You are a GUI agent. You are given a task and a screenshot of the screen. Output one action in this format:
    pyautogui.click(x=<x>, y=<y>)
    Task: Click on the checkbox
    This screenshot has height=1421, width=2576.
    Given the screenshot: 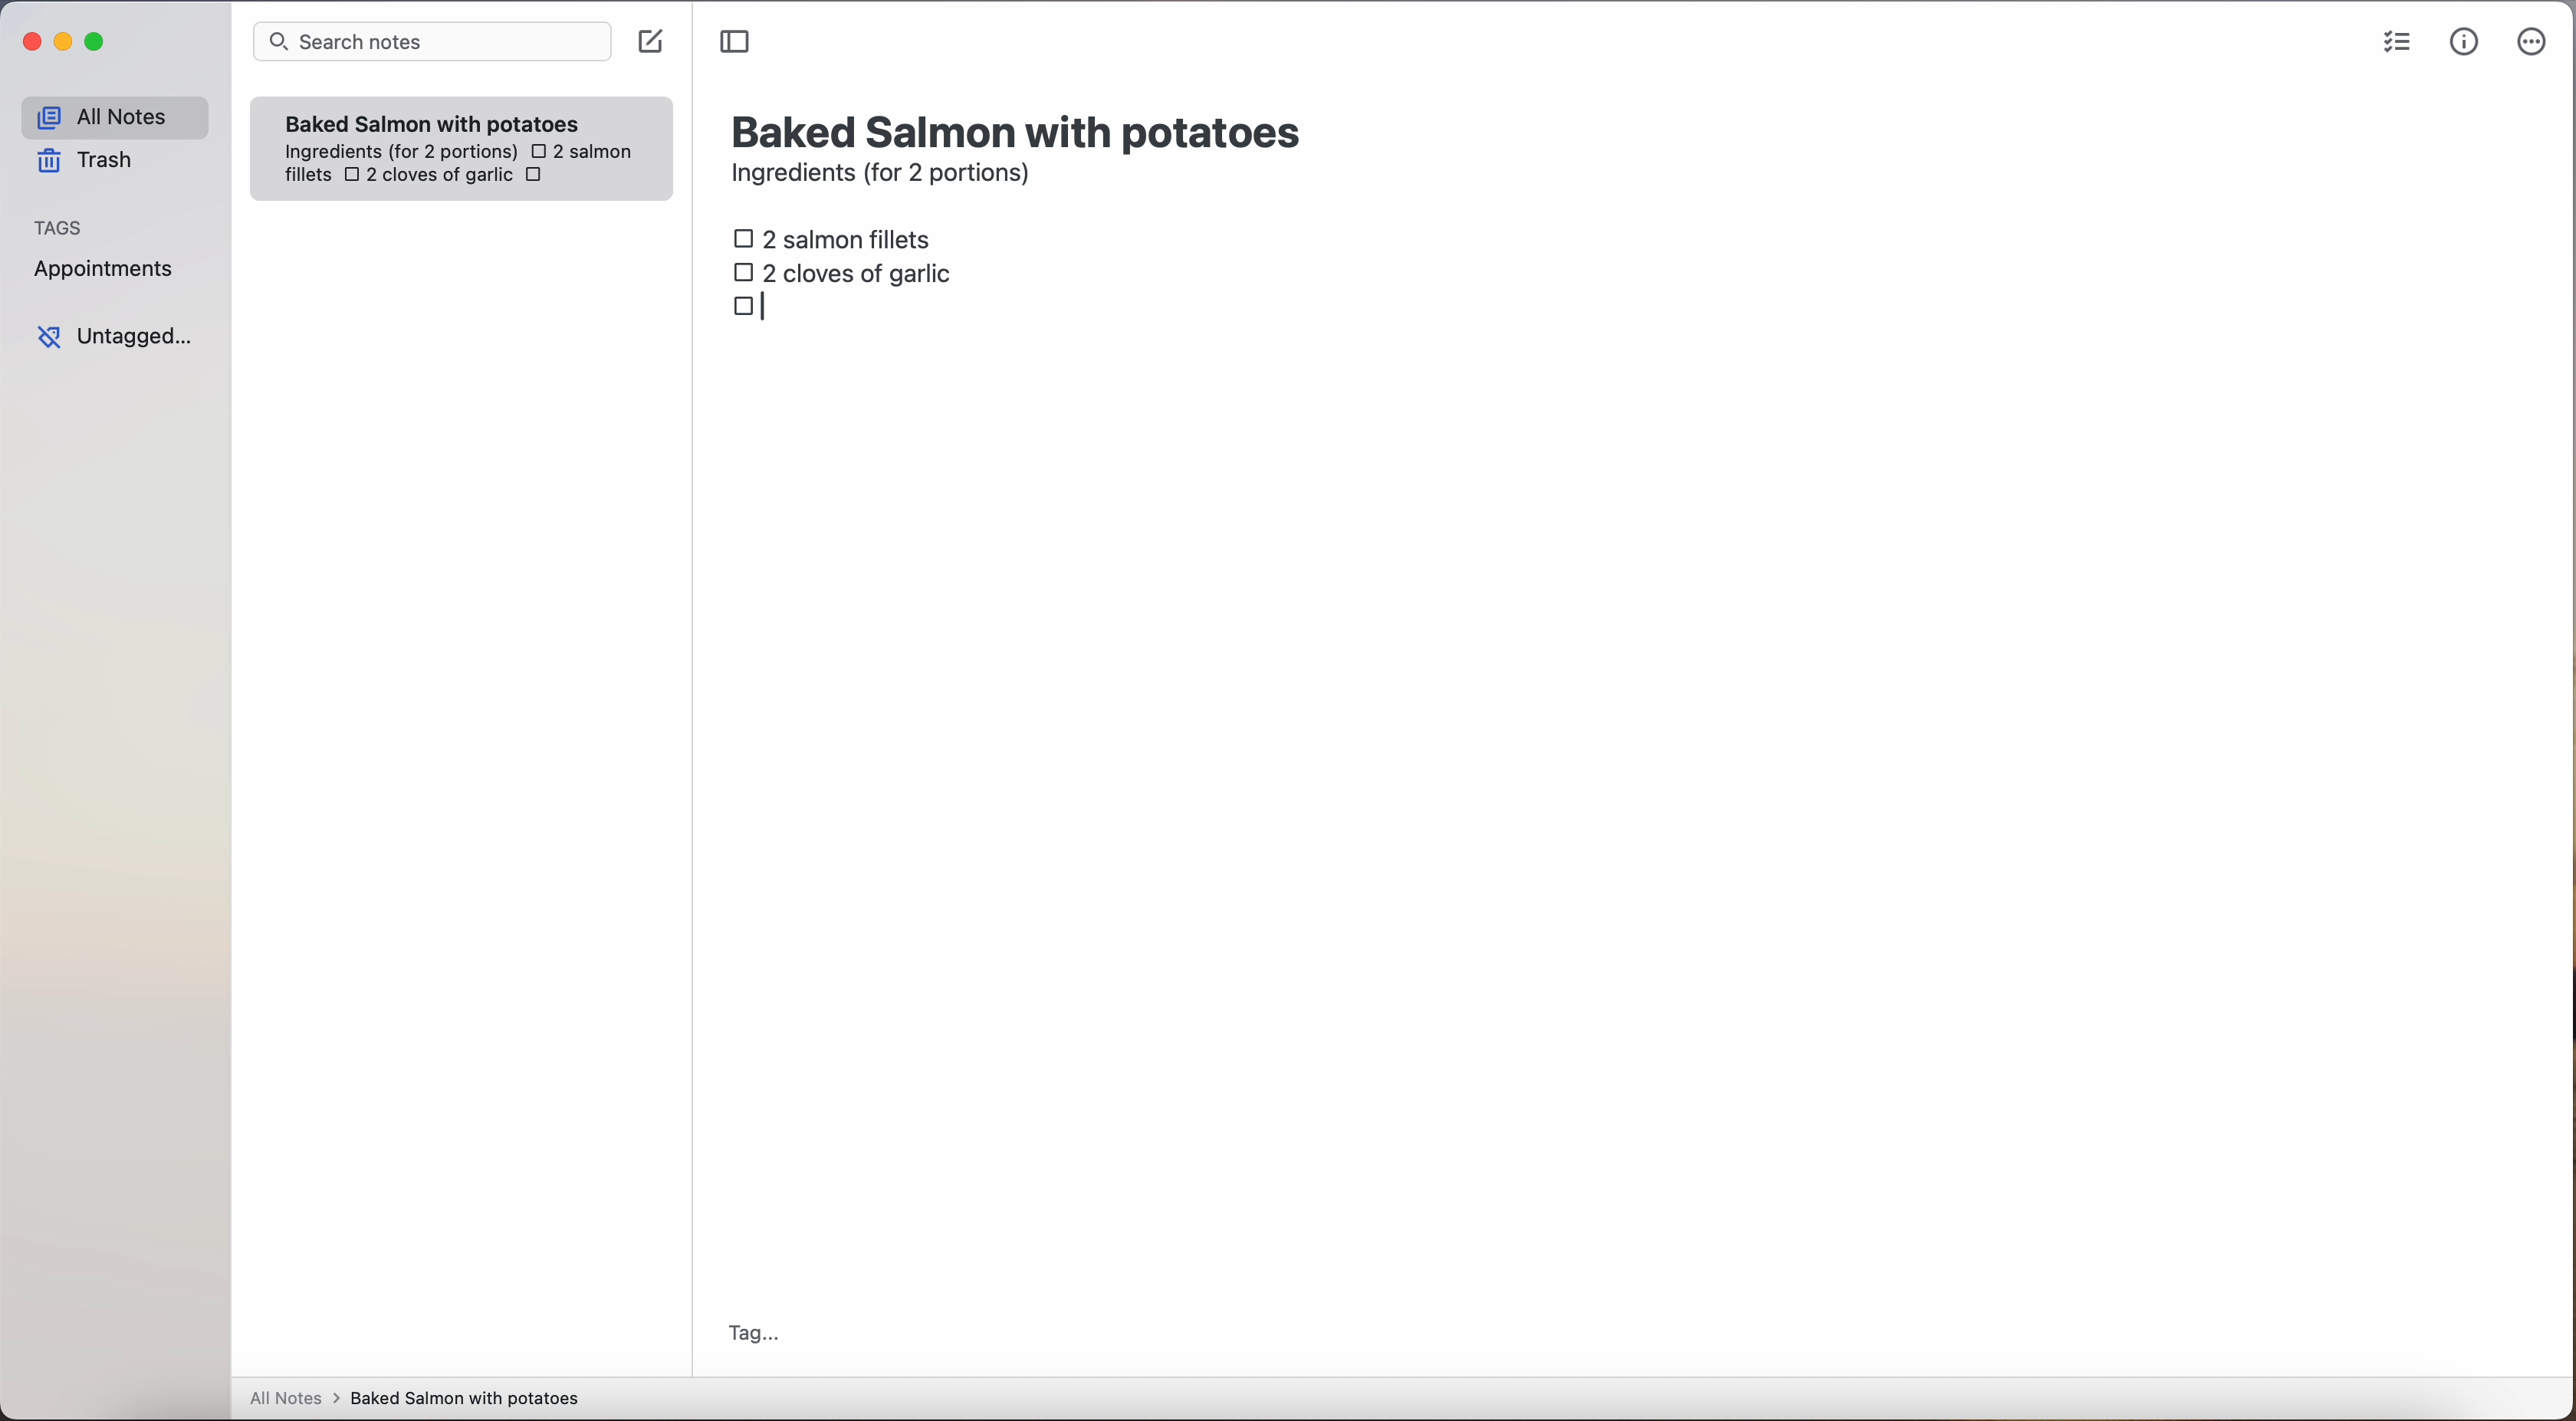 What is the action you would take?
    pyautogui.click(x=752, y=309)
    